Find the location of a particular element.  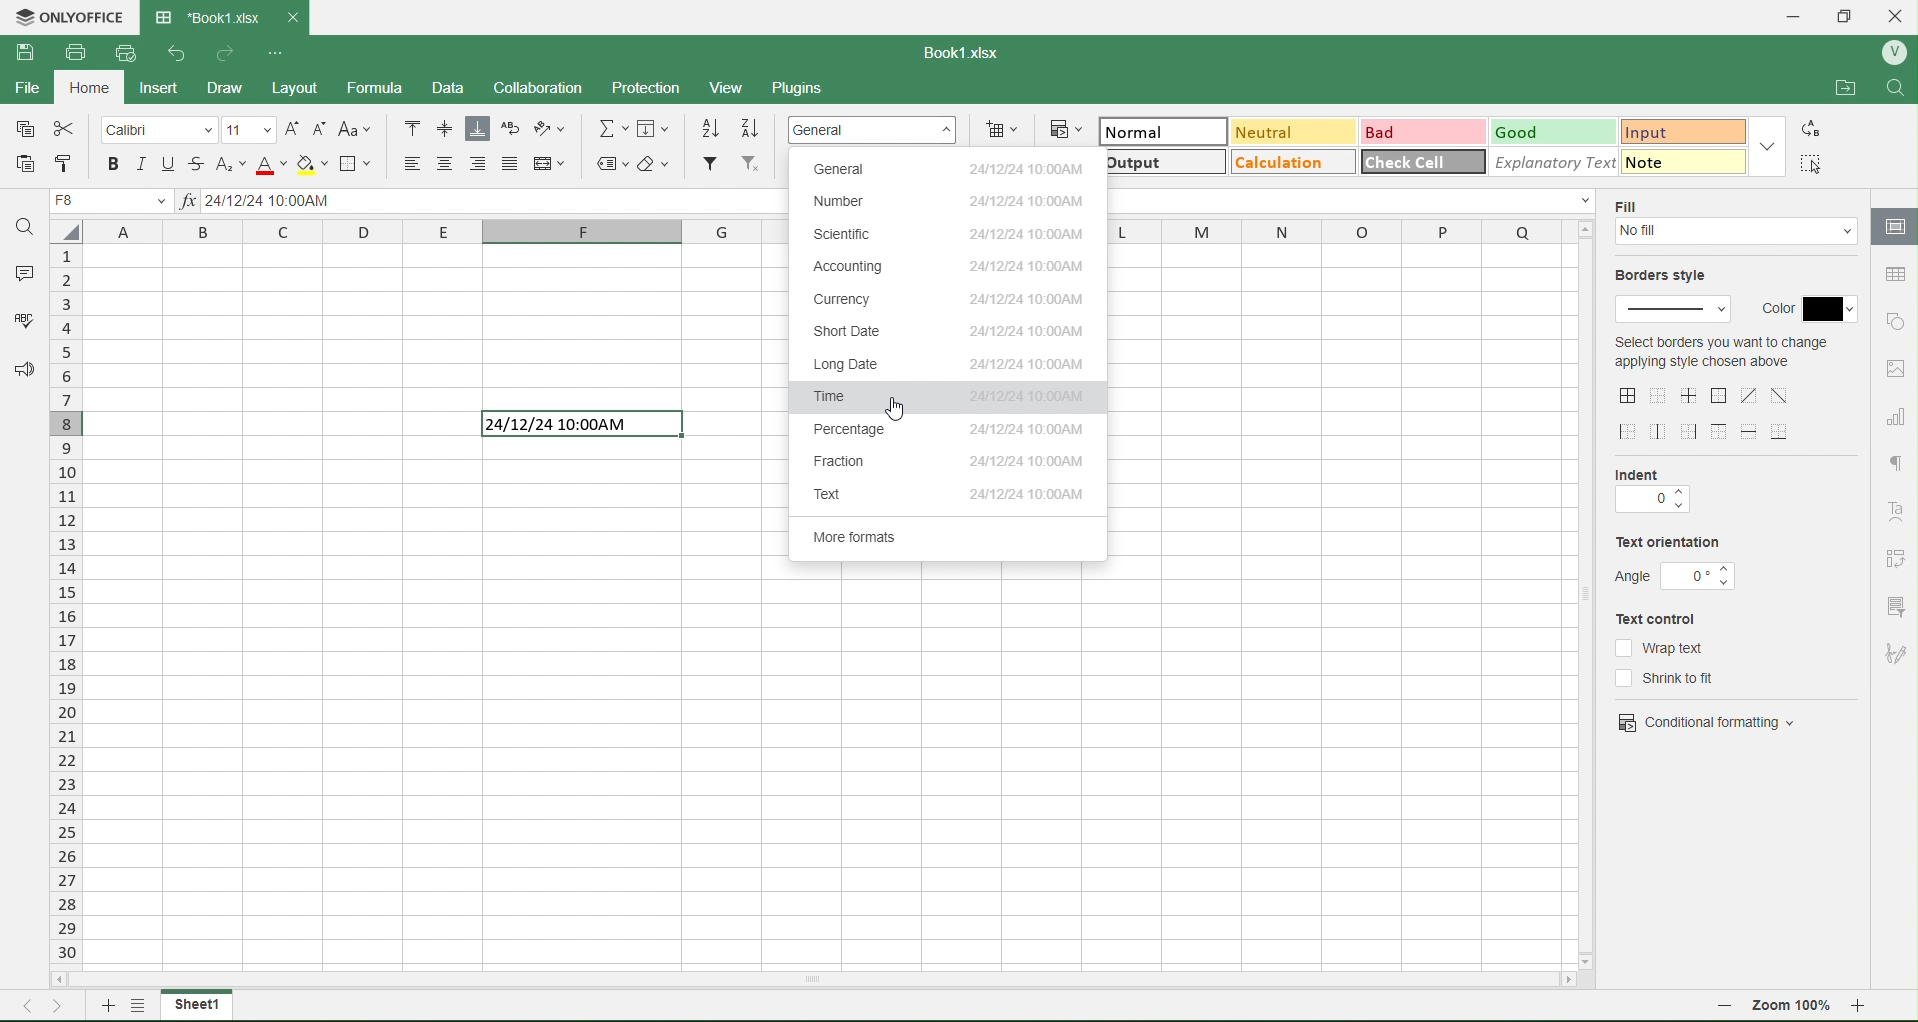

Align Top is located at coordinates (413, 127).